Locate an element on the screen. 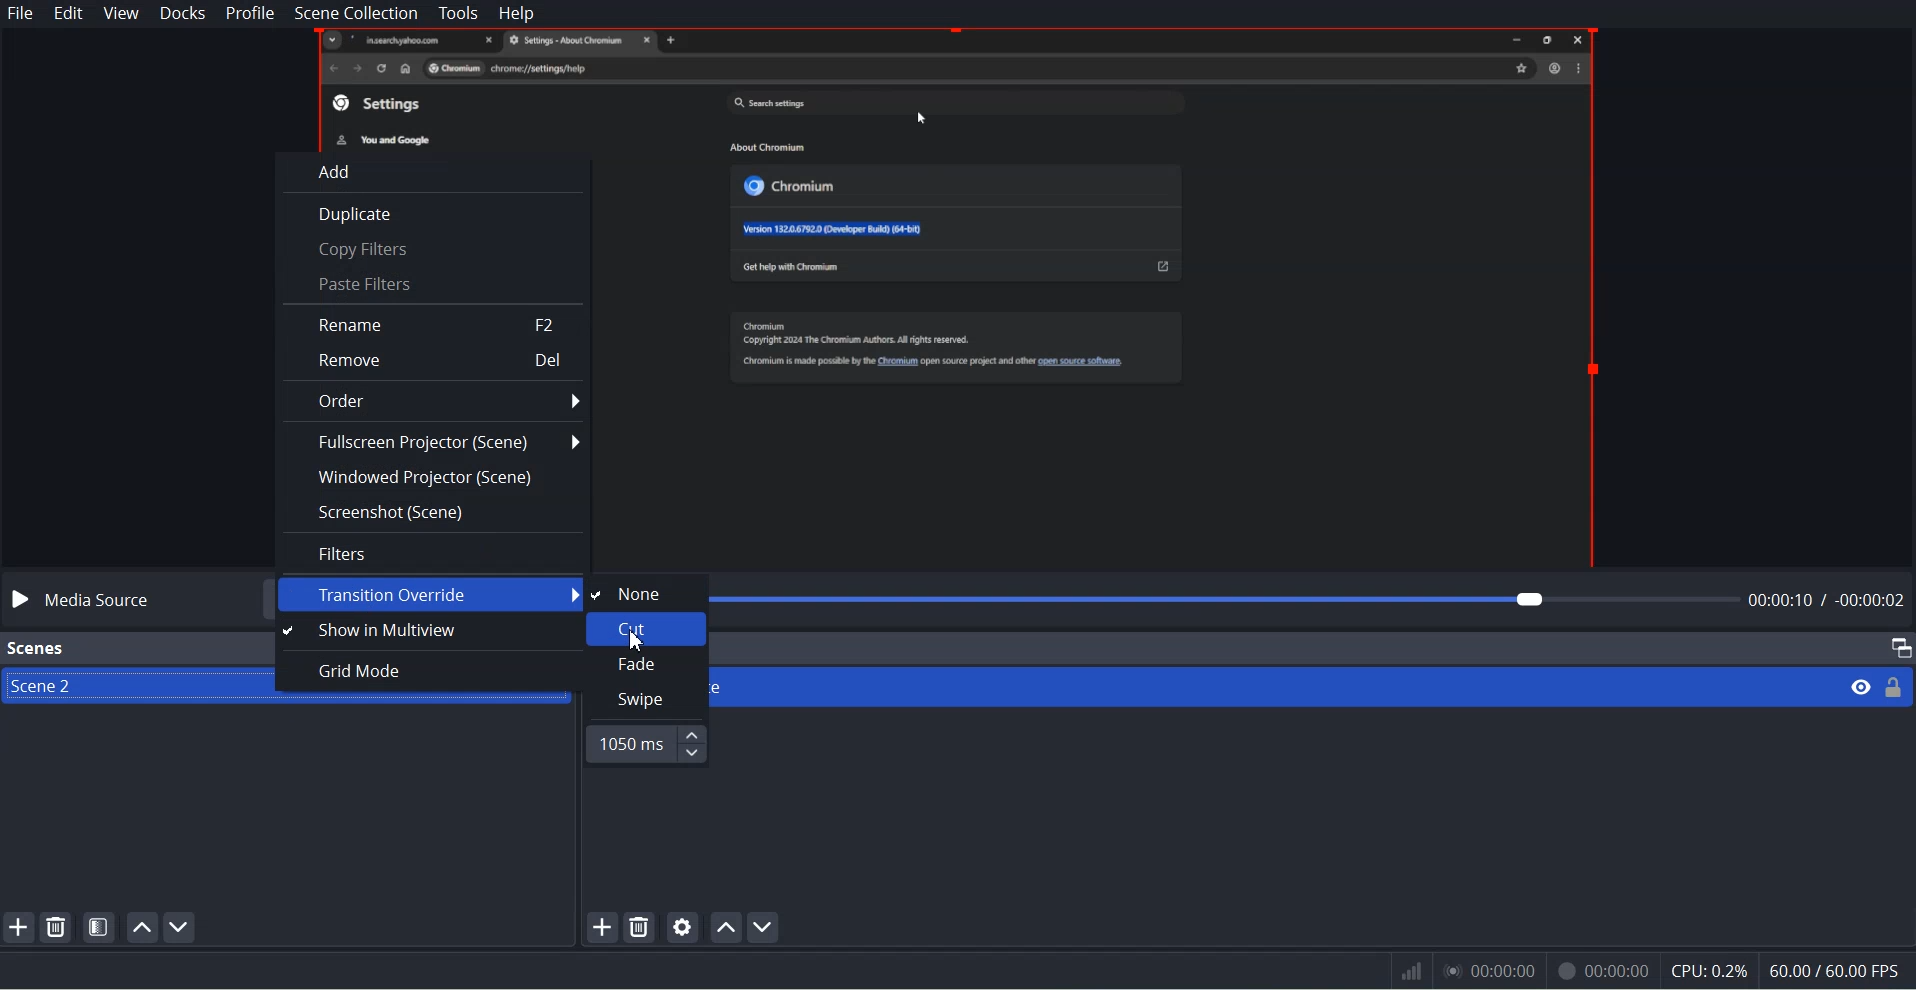 This screenshot has height=990, width=1916. swipe is located at coordinates (646, 699).